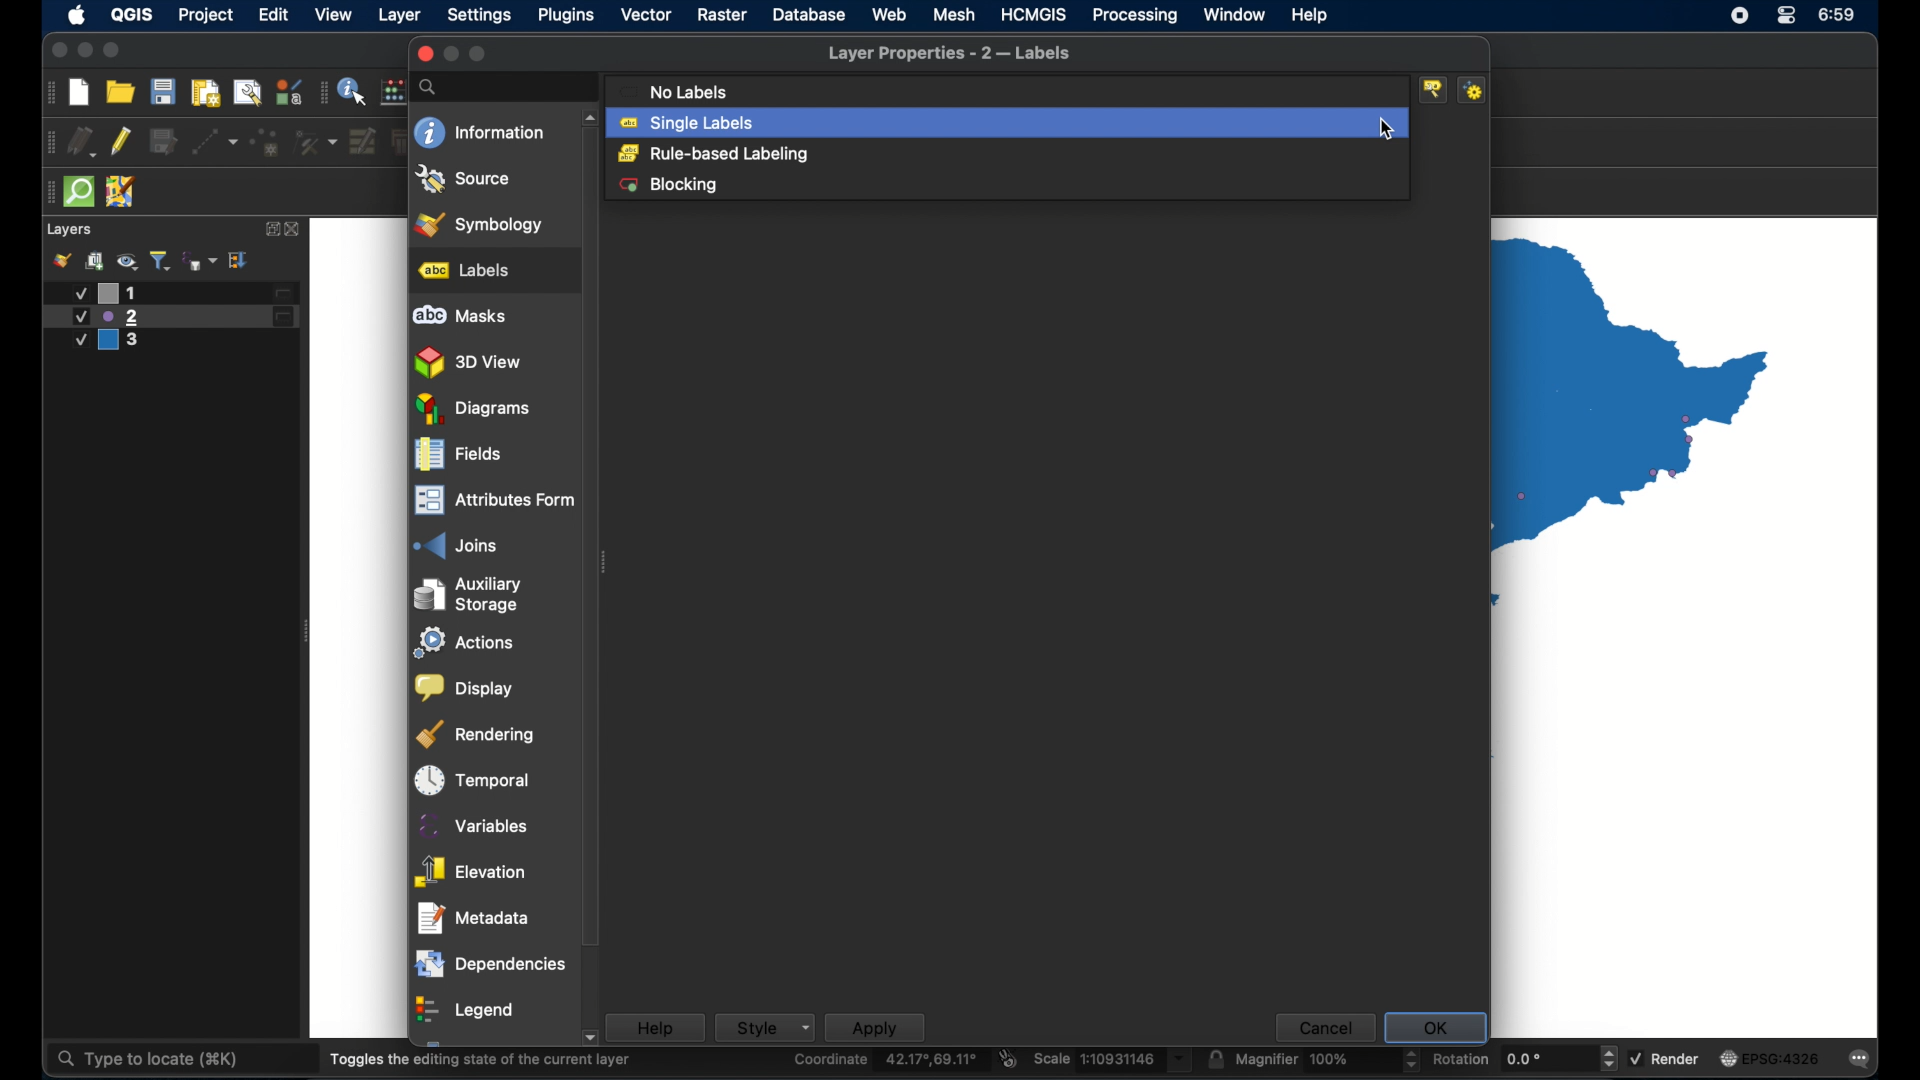  I want to click on current edits, so click(81, 141).